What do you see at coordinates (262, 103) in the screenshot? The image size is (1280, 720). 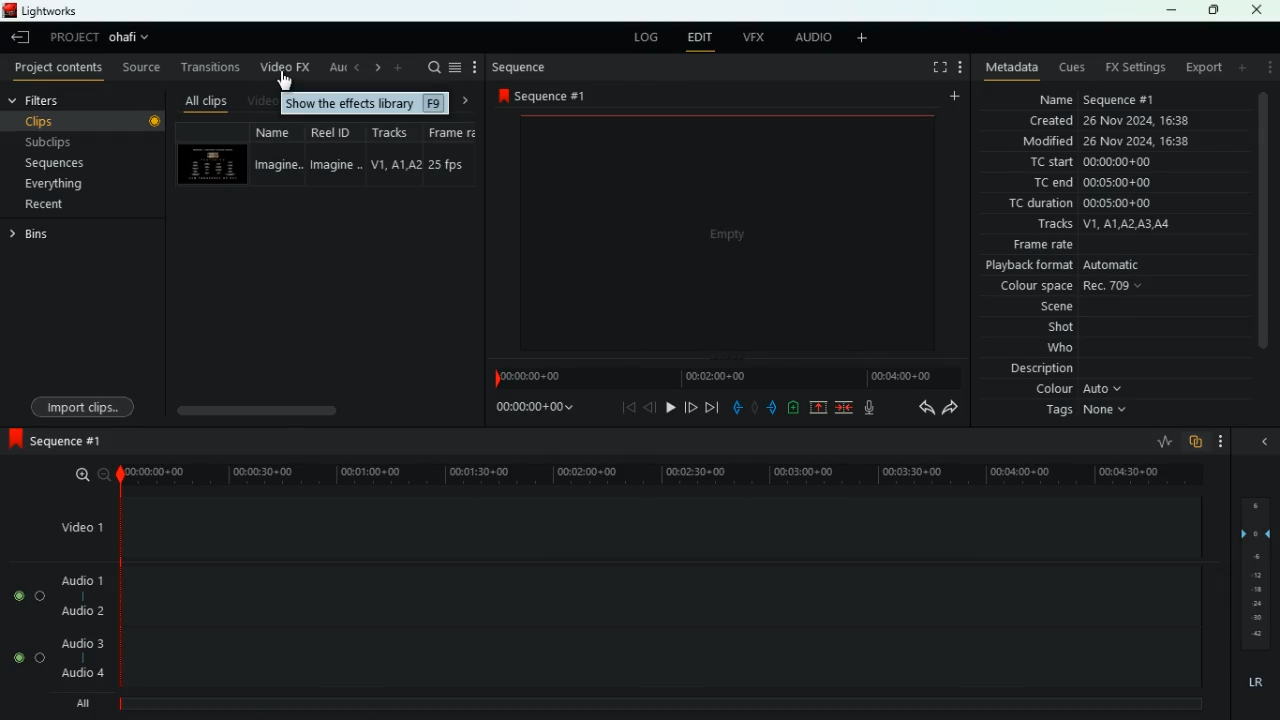 I see `video` at bounding box center [262, 103].